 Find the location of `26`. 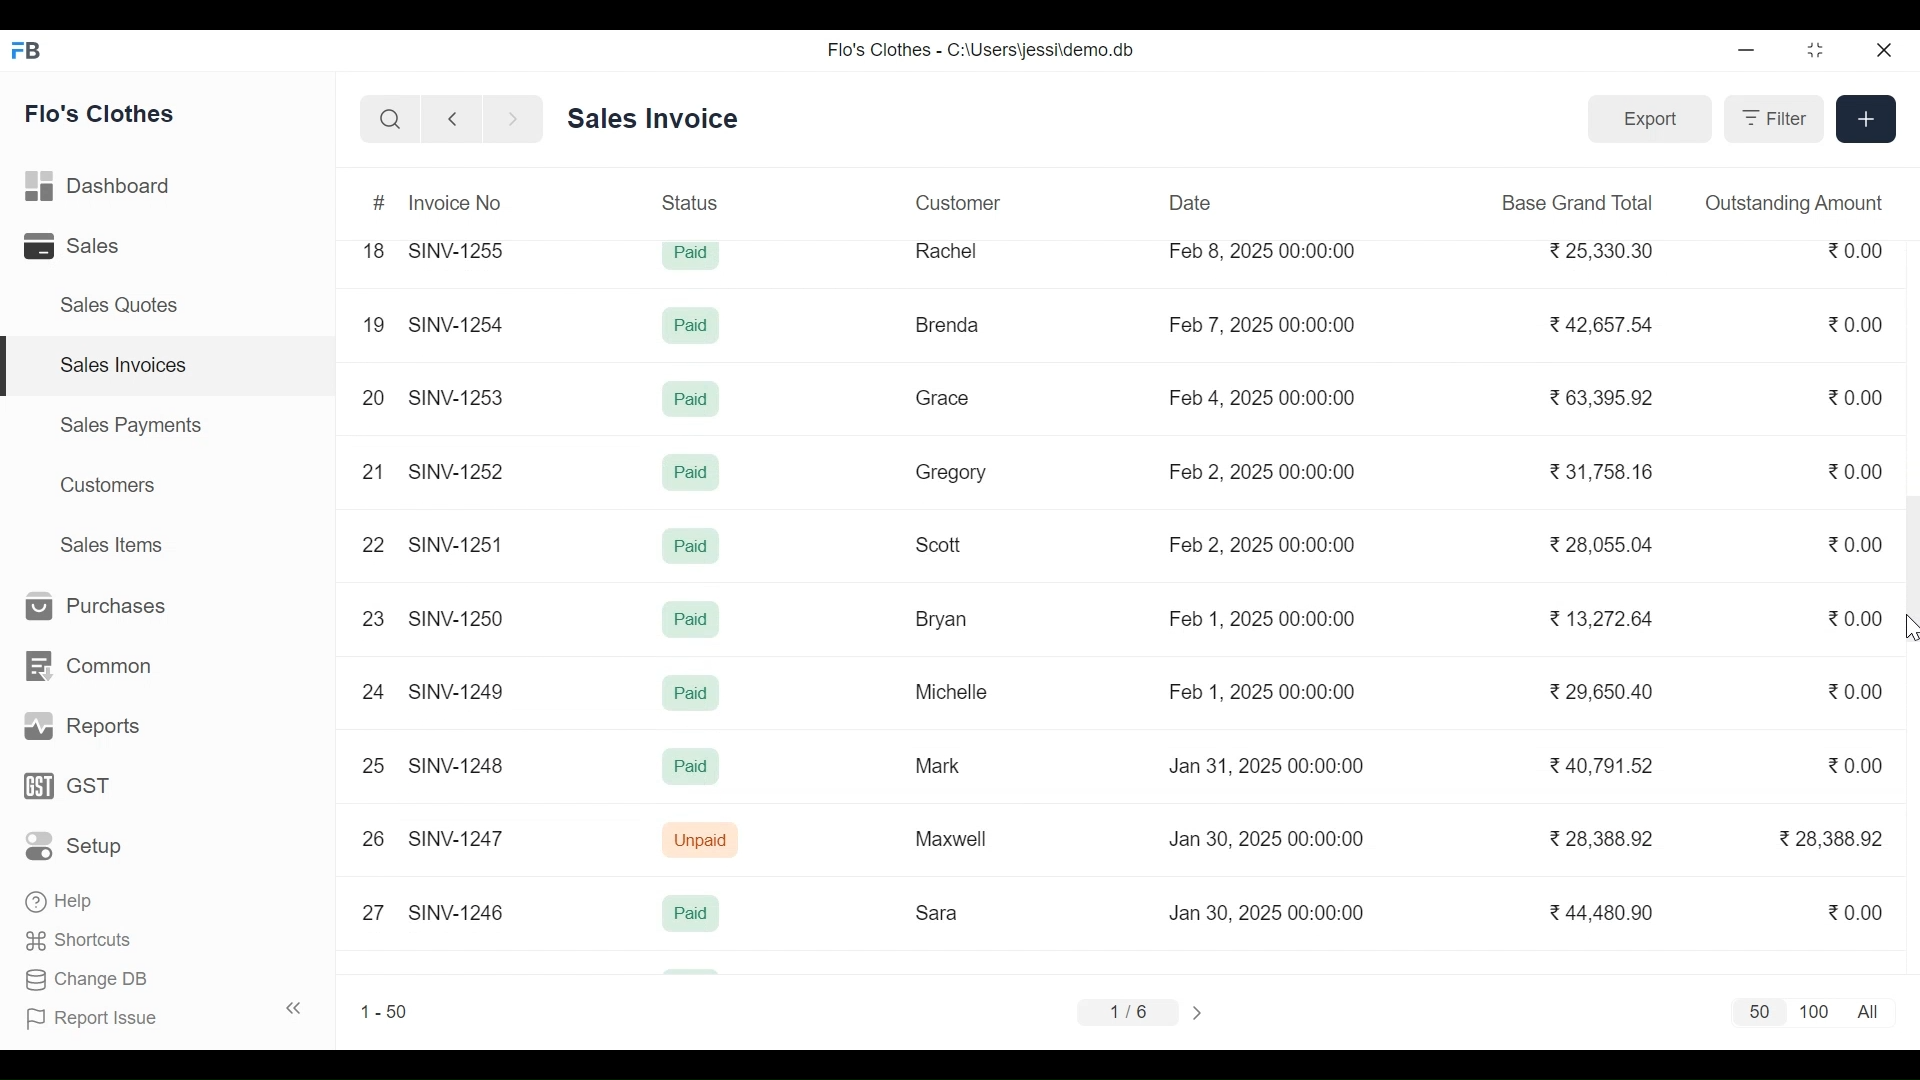

26 is located at coordinates (374, 839).